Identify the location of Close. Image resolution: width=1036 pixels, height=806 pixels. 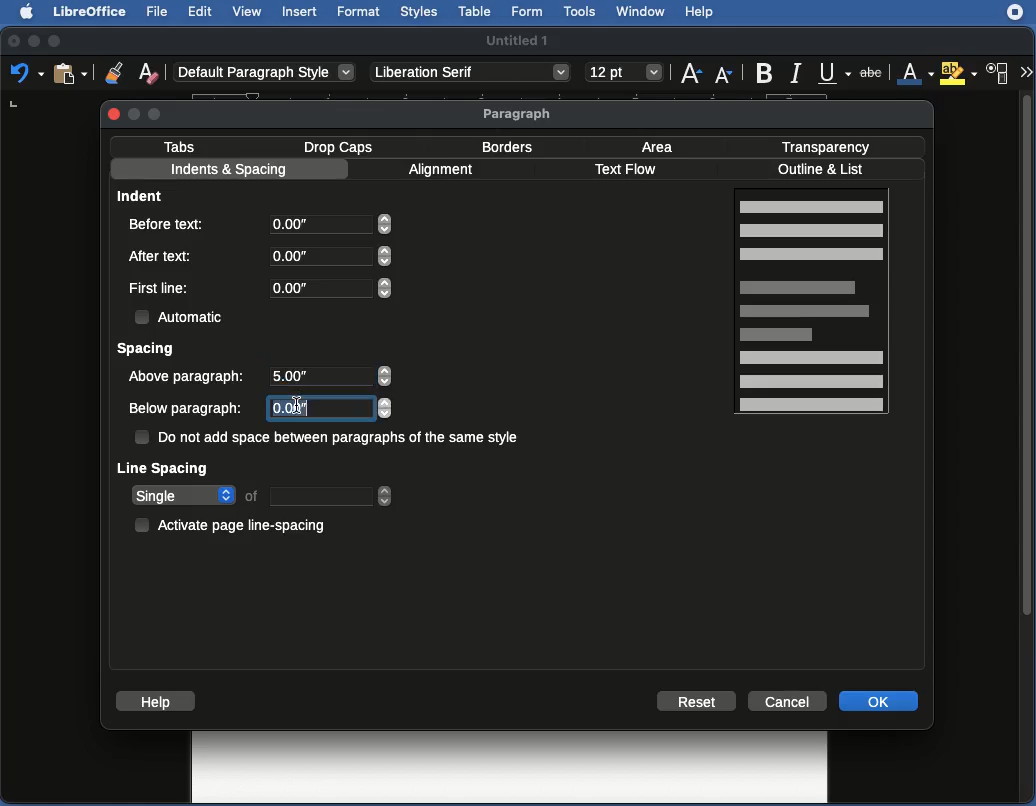
(114, 113).